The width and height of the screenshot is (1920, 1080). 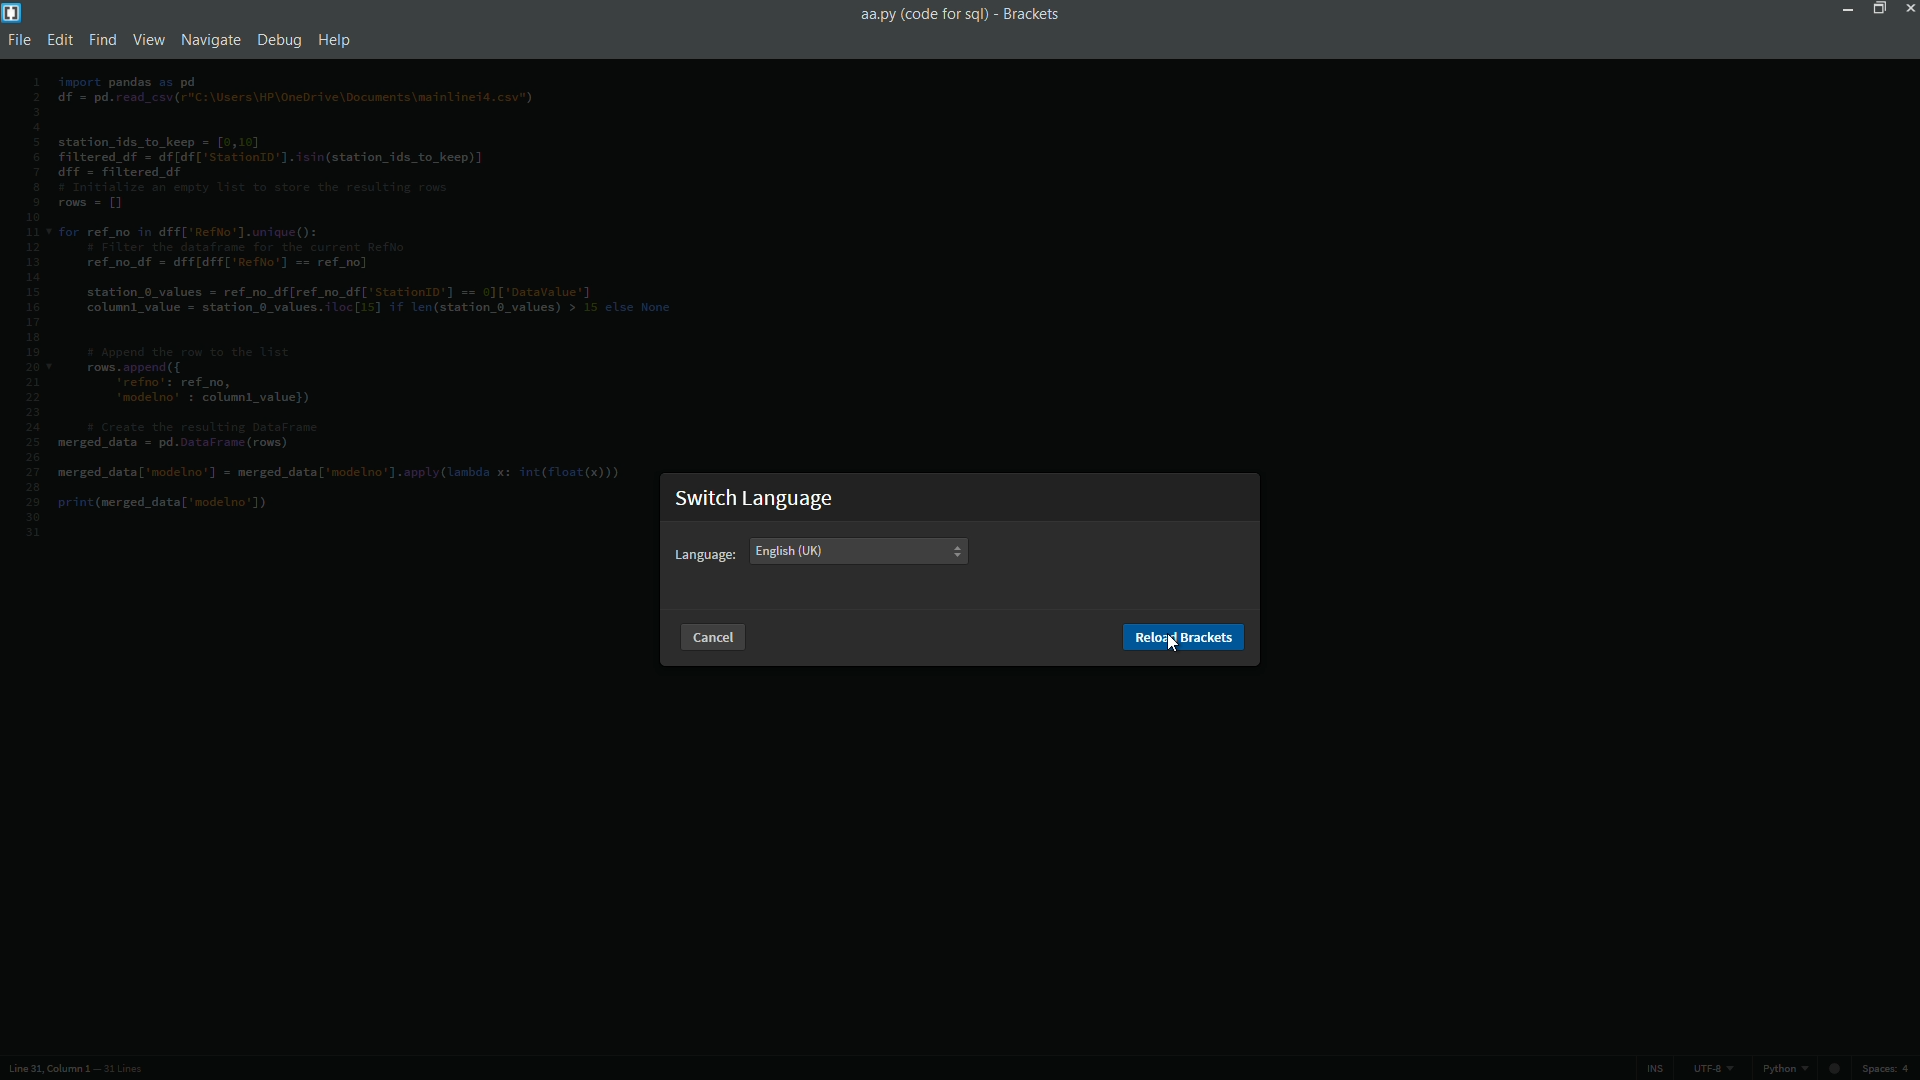 What do you see at coordinates (757, 498) in the screenshot?
I see `switch language` at bounding box center [757, 498].